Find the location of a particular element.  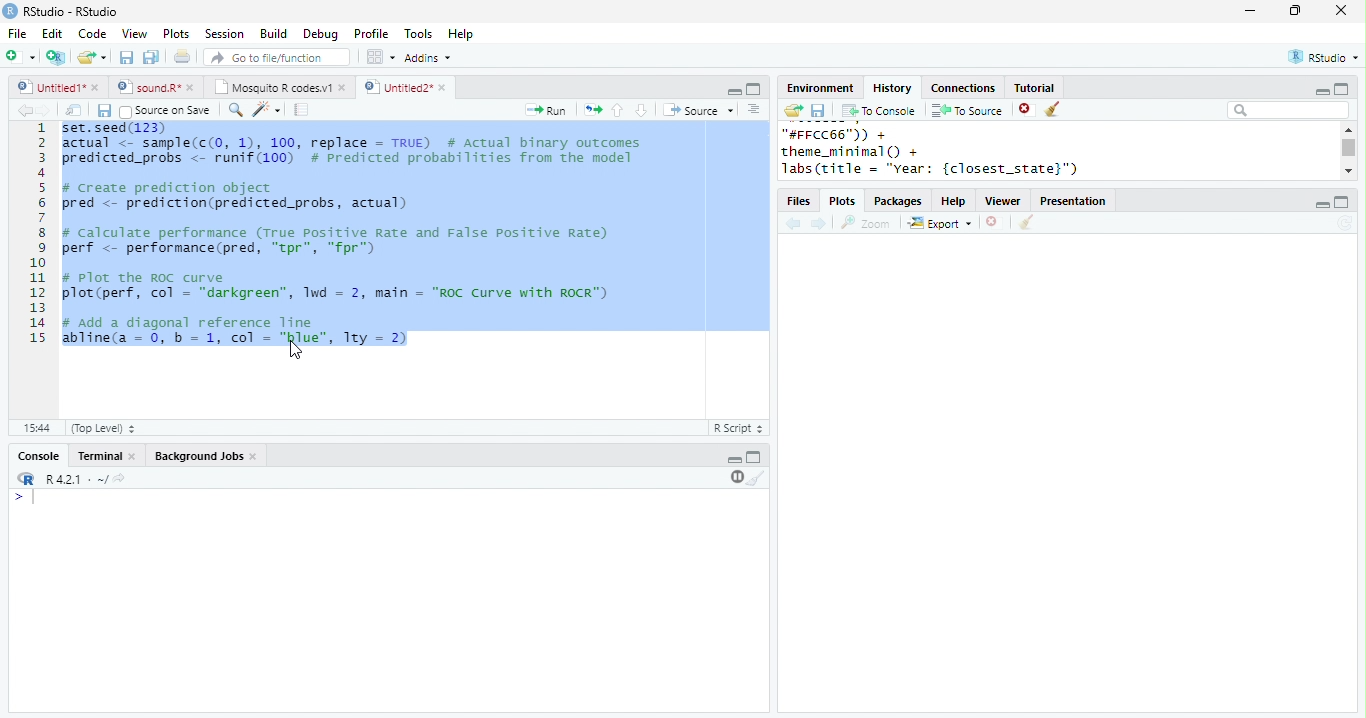

# Create prediction object
pred <- prediction(predicted_probs, actual) is located at coordinates (236, 196).